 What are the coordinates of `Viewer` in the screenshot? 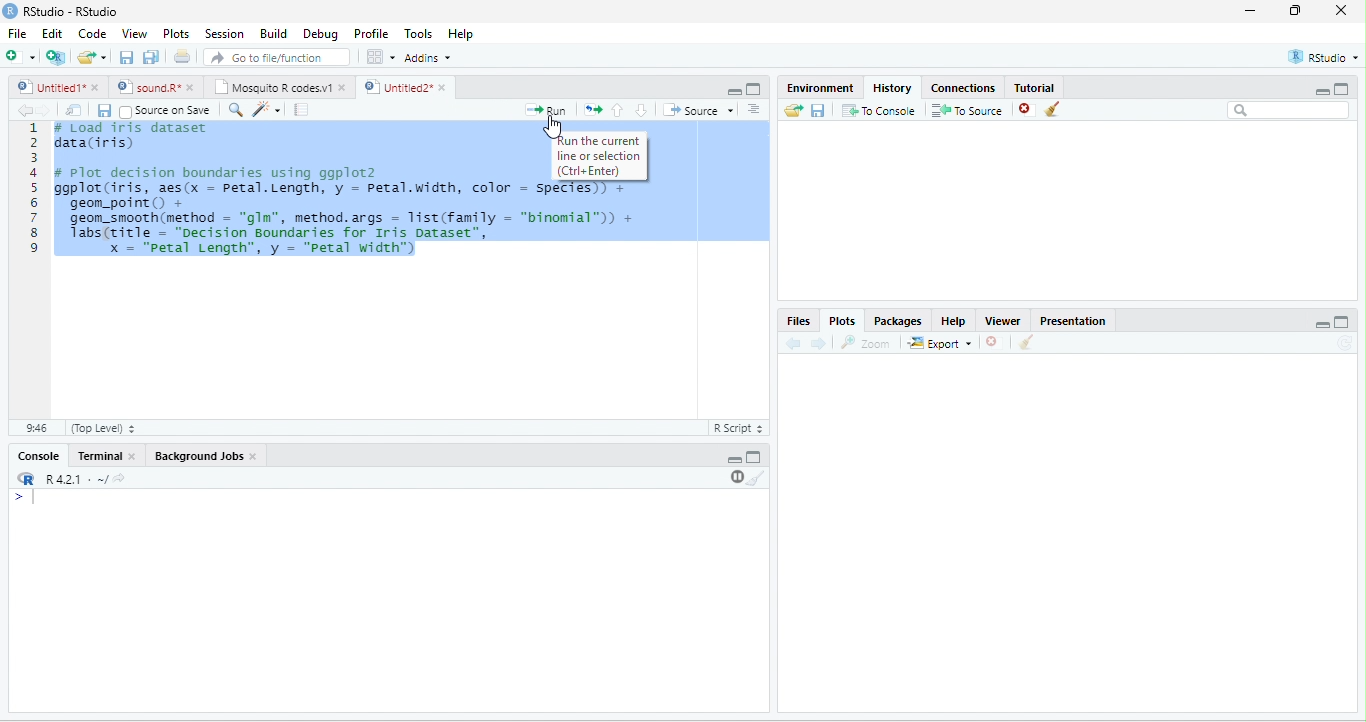 It's located at (1003, 321).